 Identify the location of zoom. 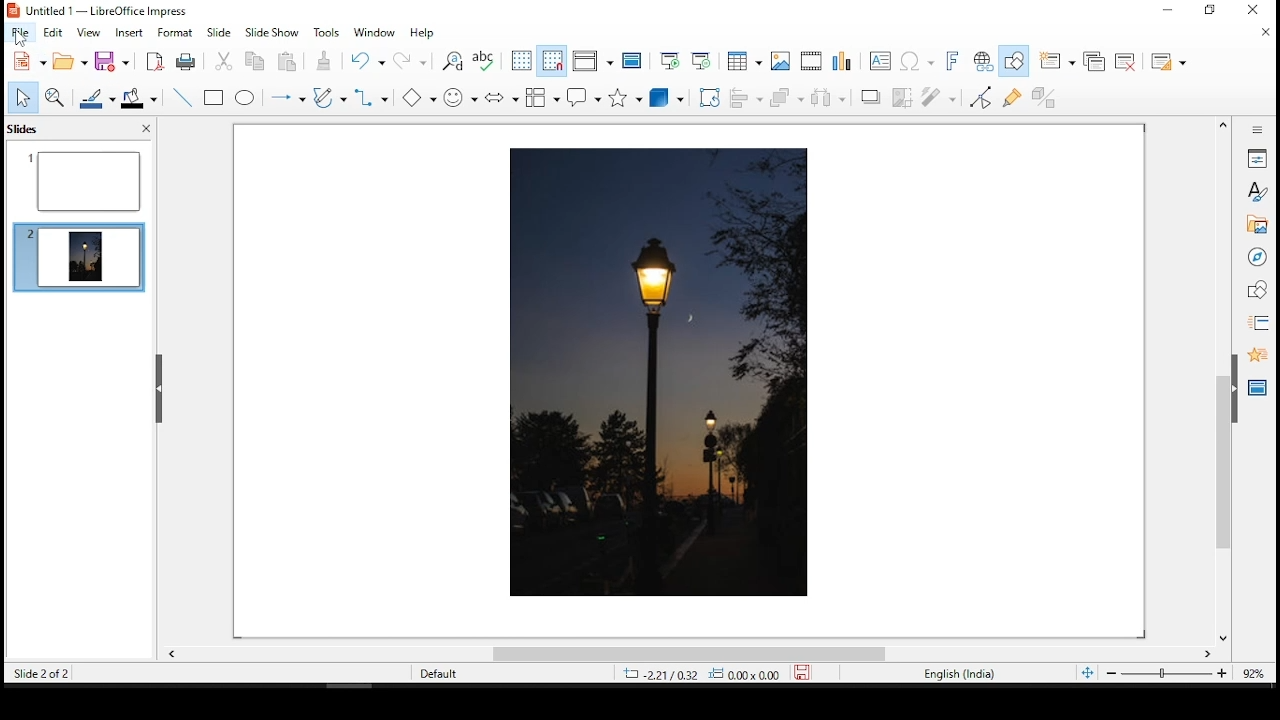
(1181, 673).